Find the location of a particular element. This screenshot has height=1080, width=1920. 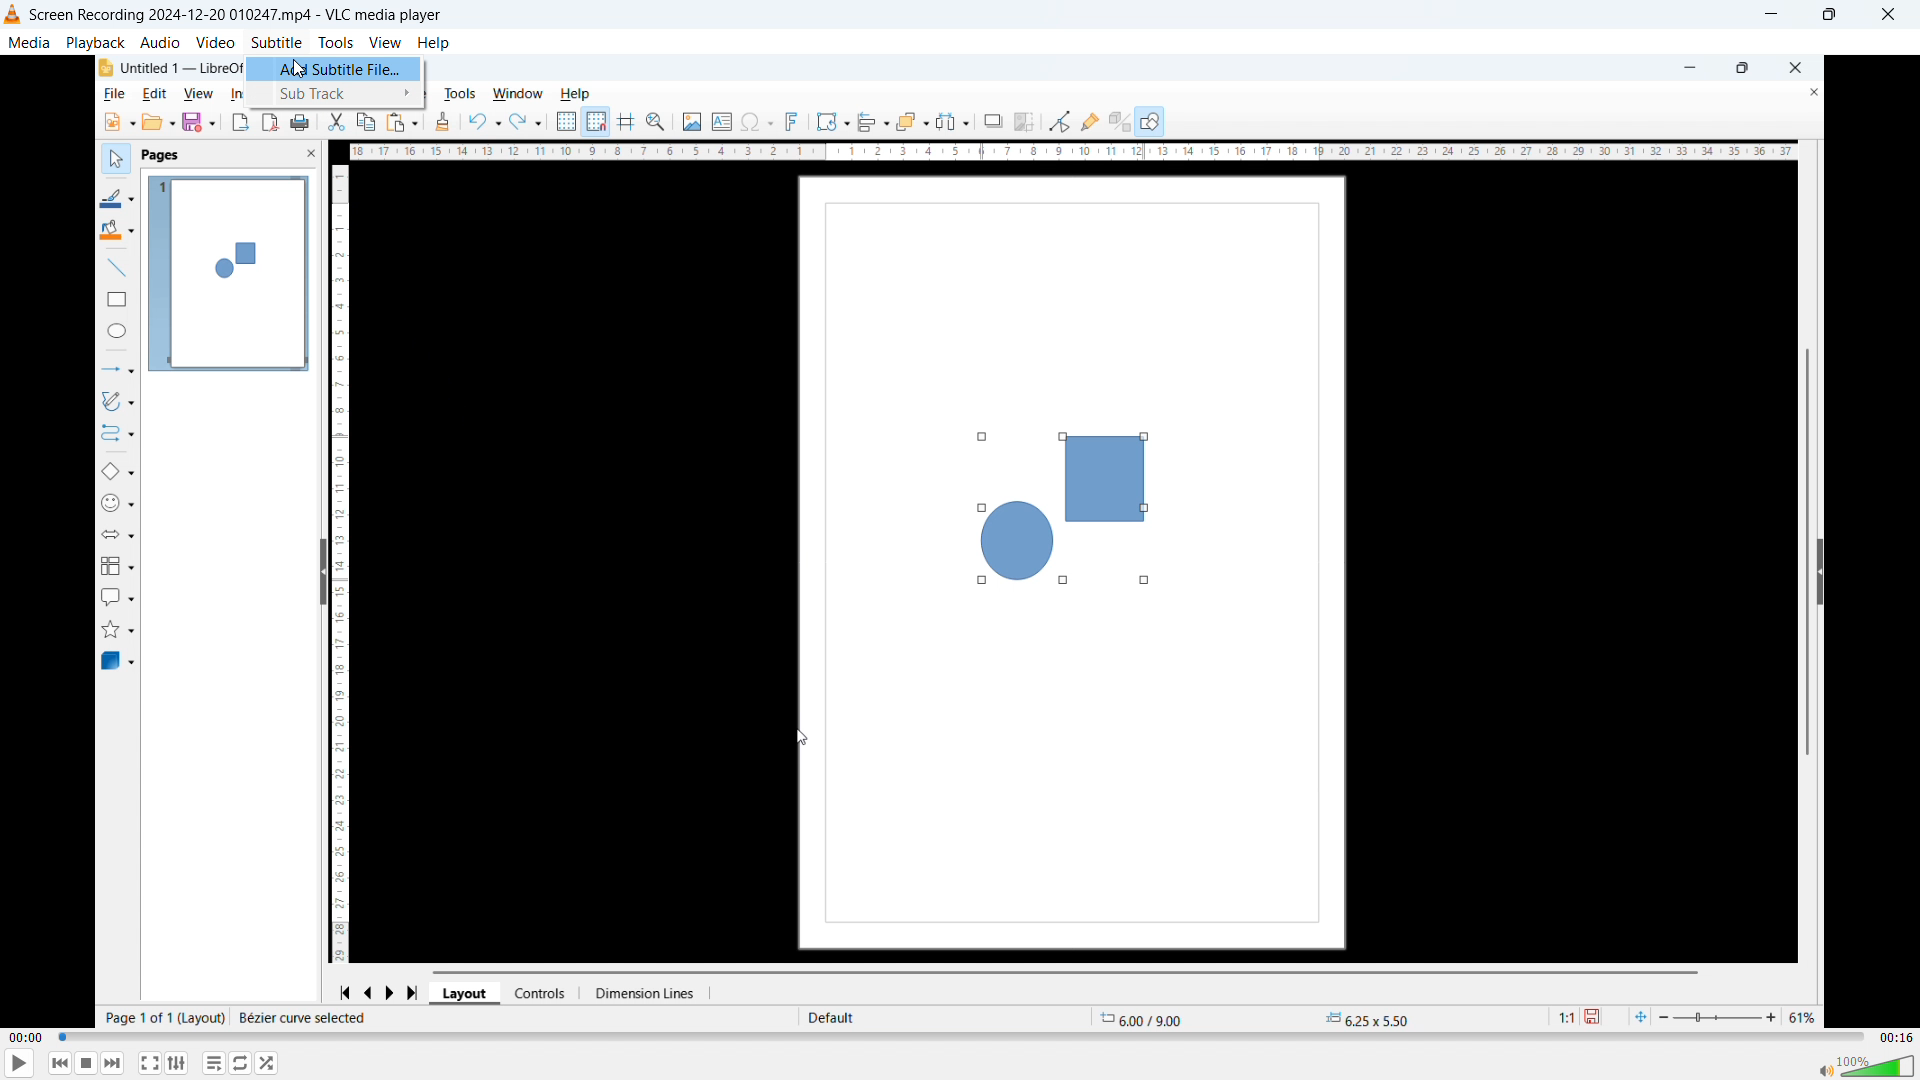

pages is located at coordinates (162, 157).